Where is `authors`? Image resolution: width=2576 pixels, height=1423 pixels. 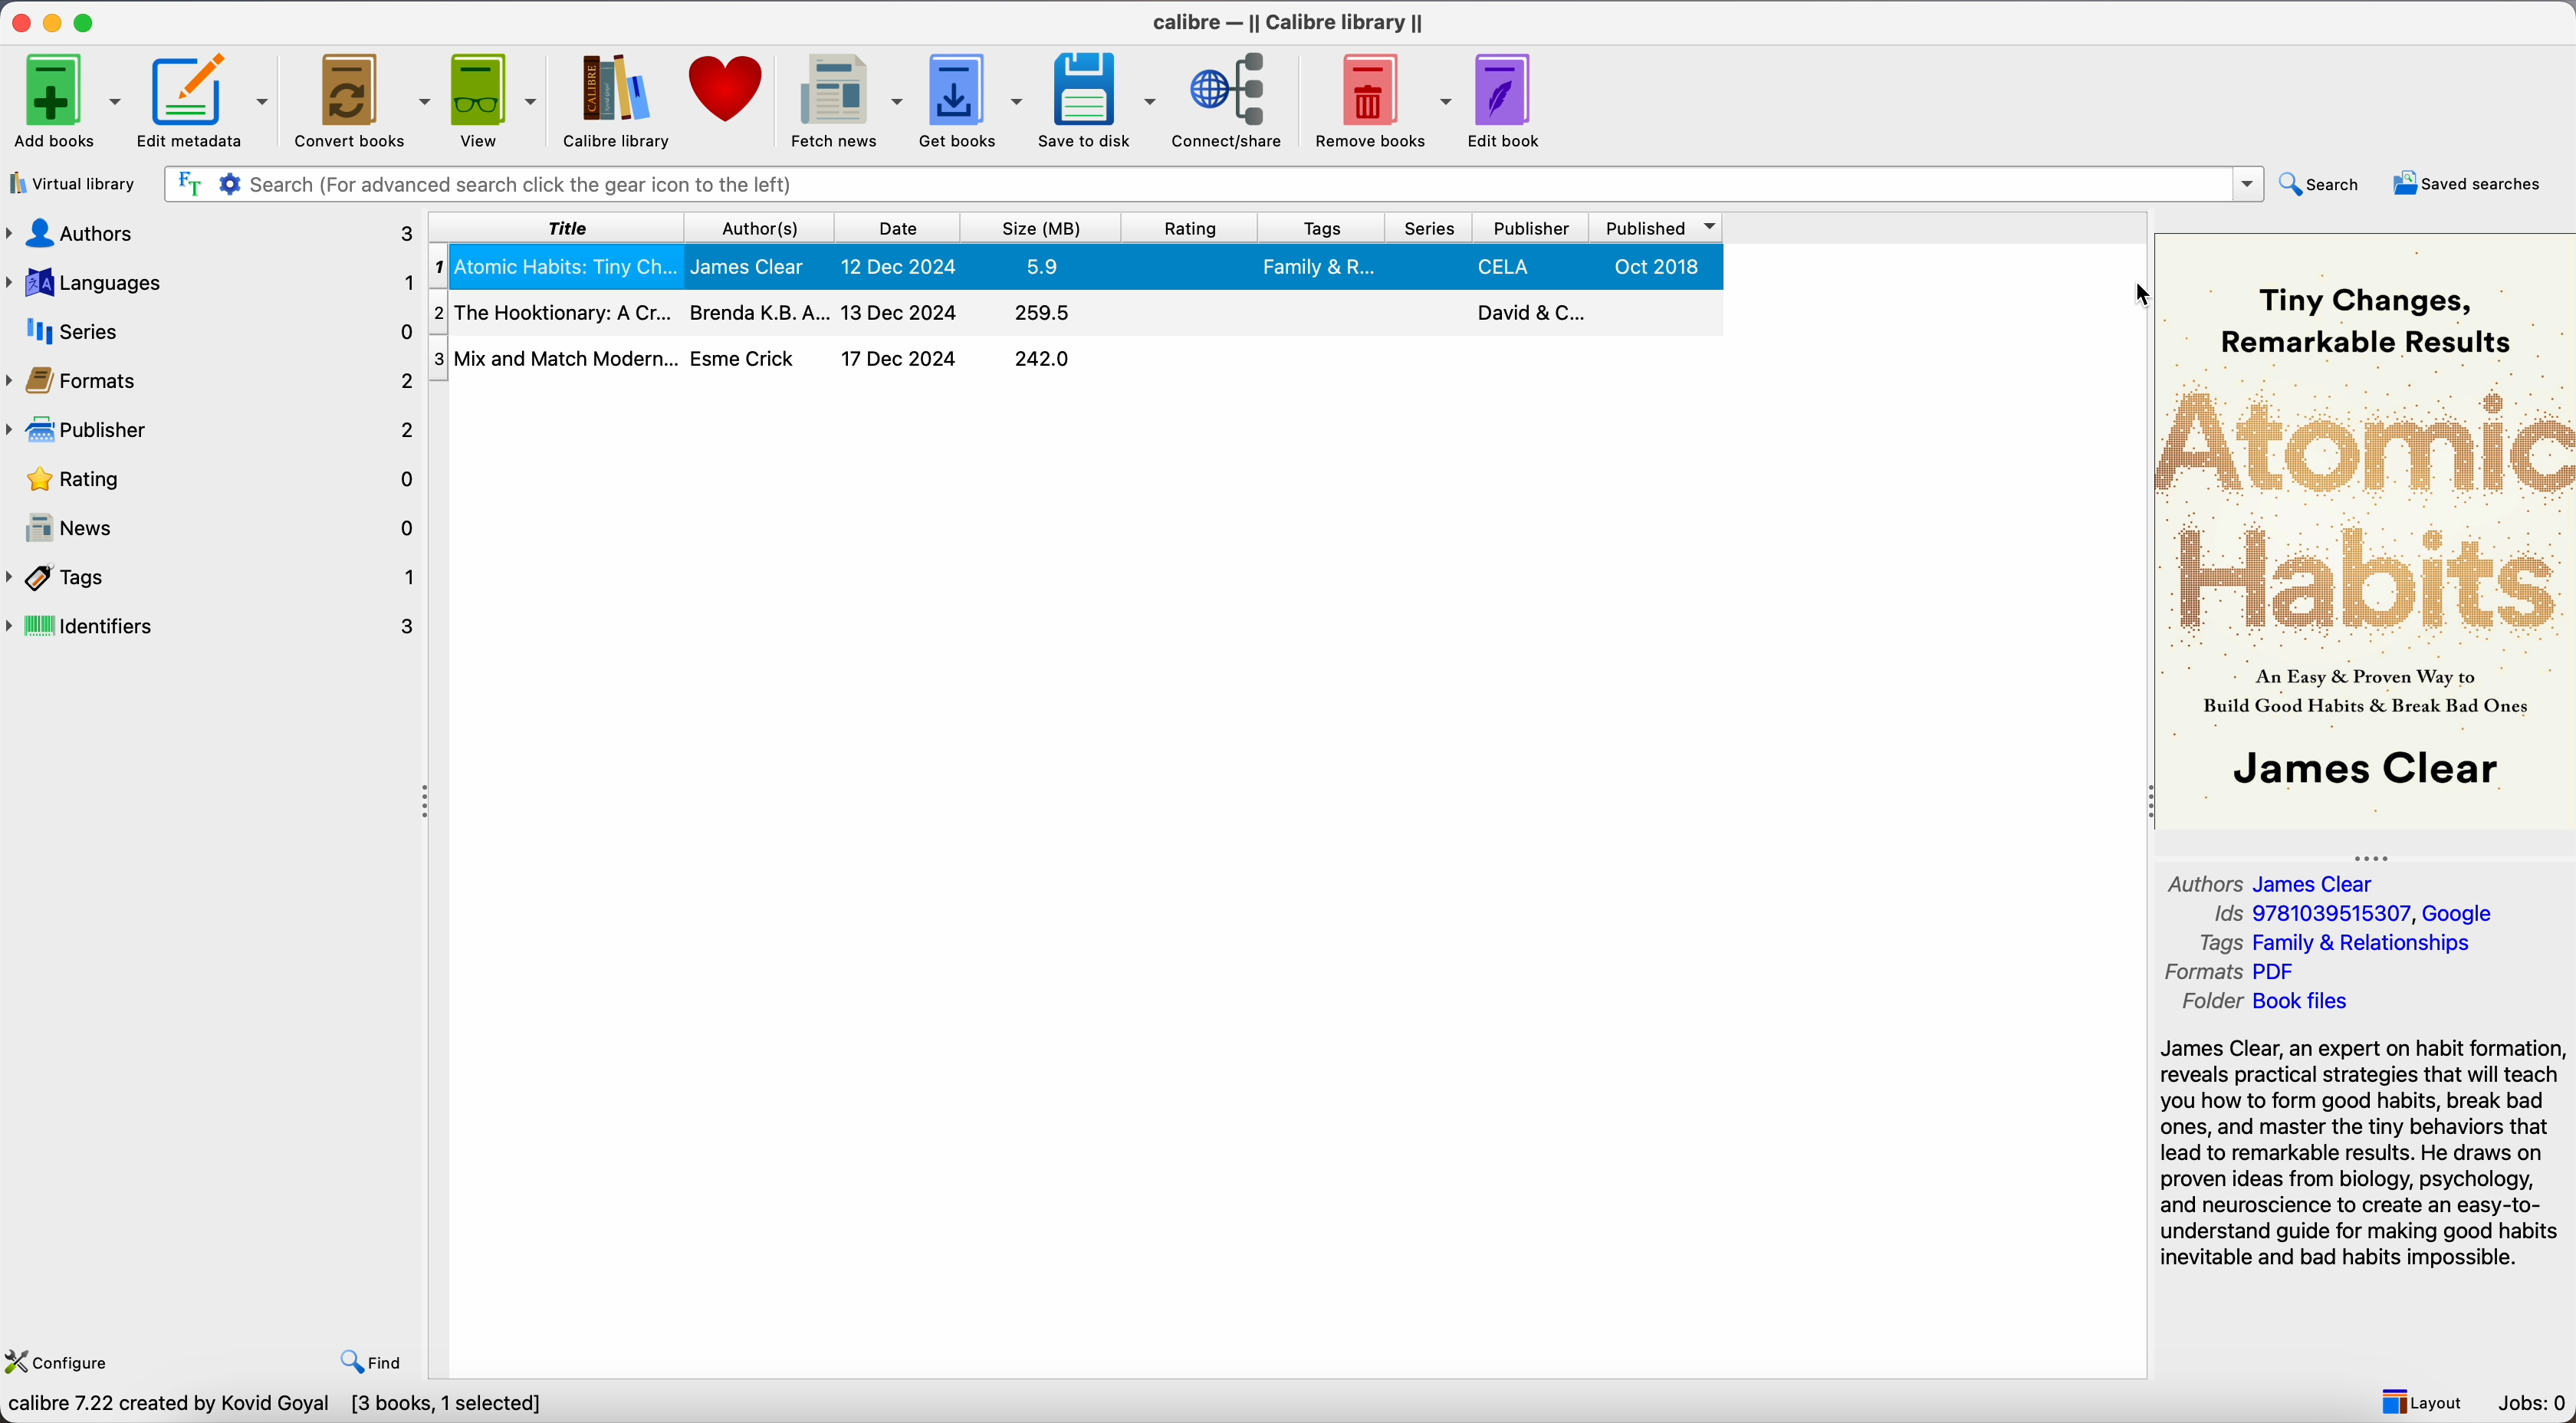 authors is located at coordinates (765, 227).